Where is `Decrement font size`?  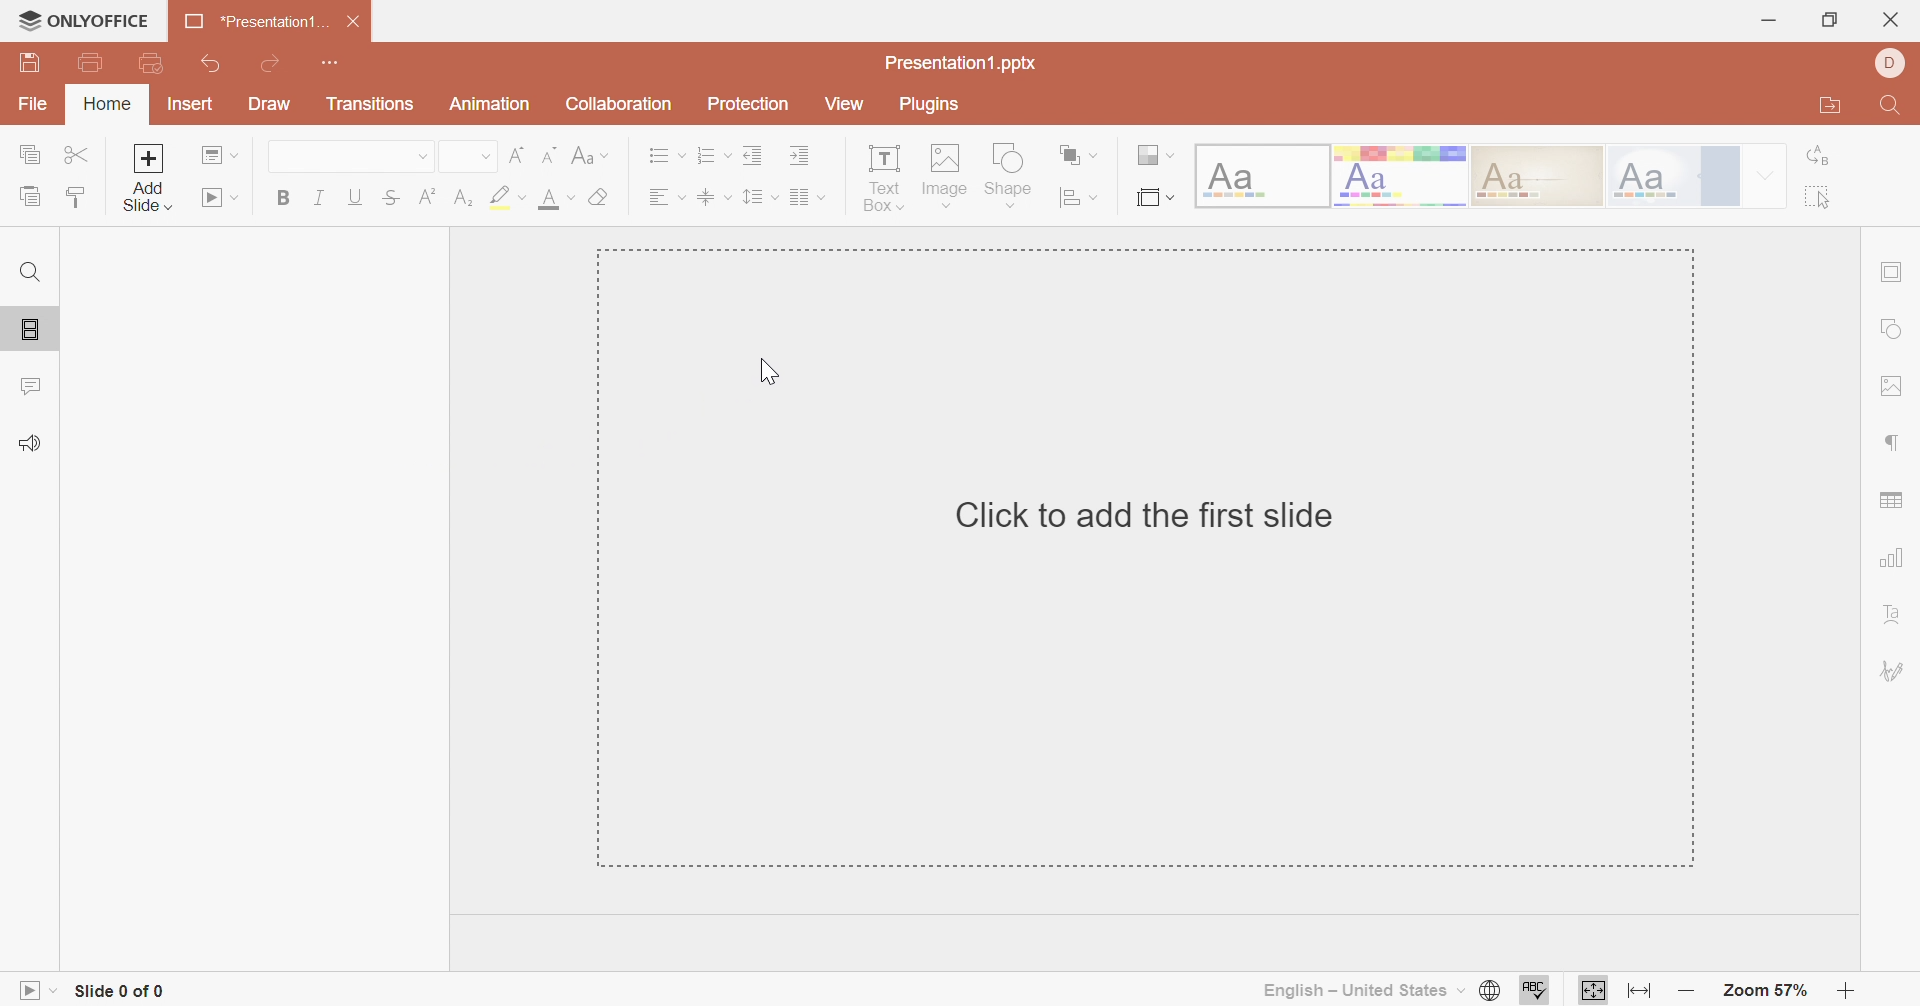
Decrement font size is located at coordinates (549, 153).